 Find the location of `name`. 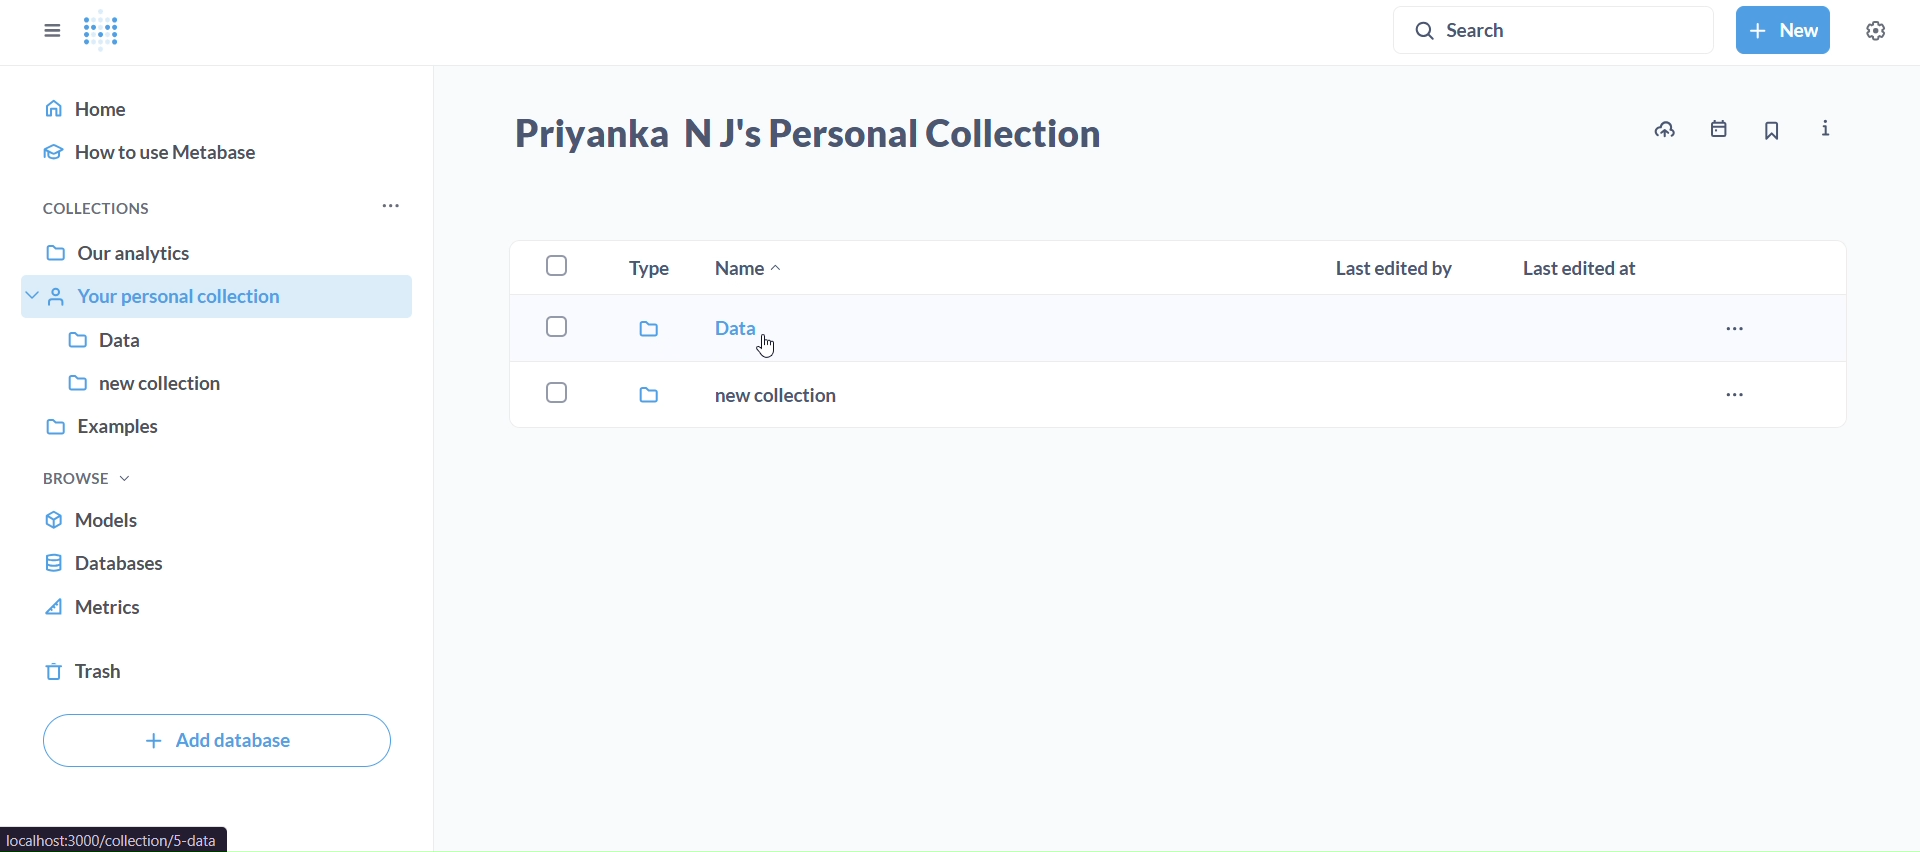

name is located at coordinates (744, 270).